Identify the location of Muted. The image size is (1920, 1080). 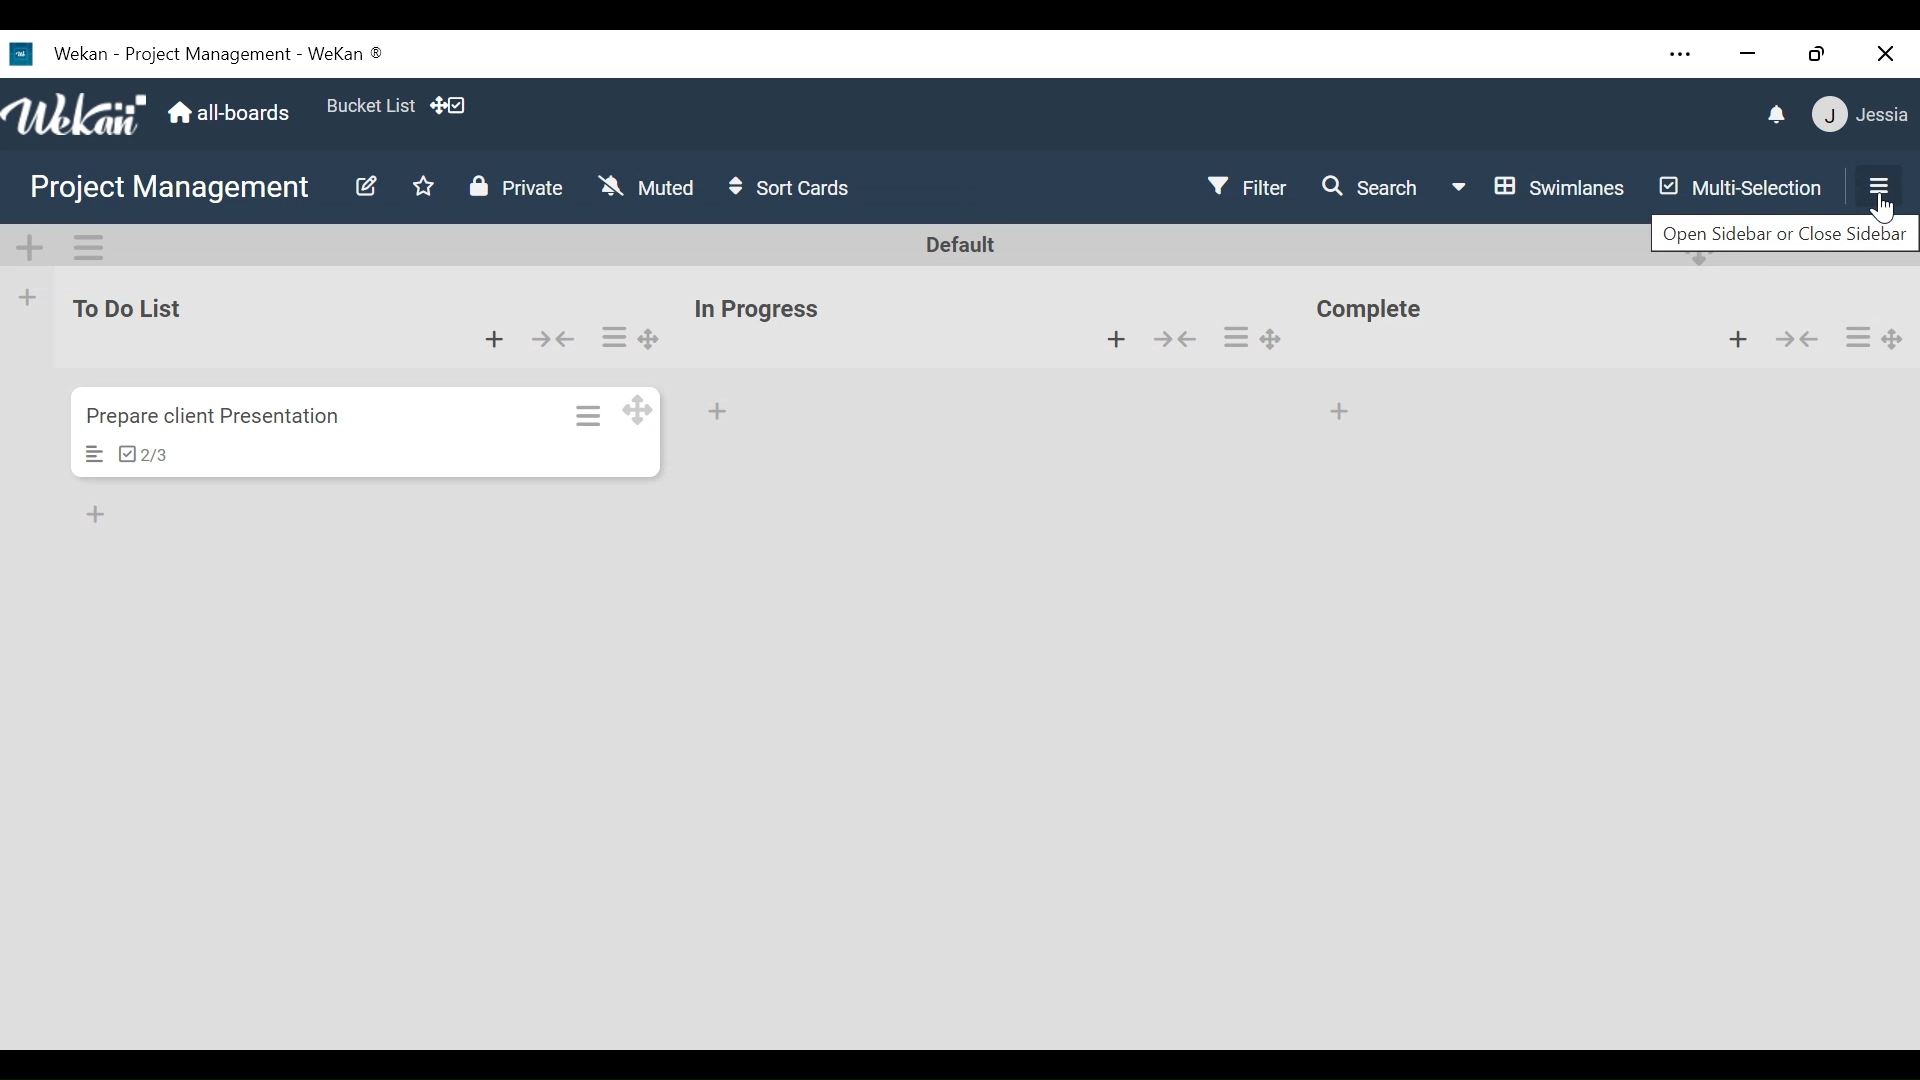
(646, 186).